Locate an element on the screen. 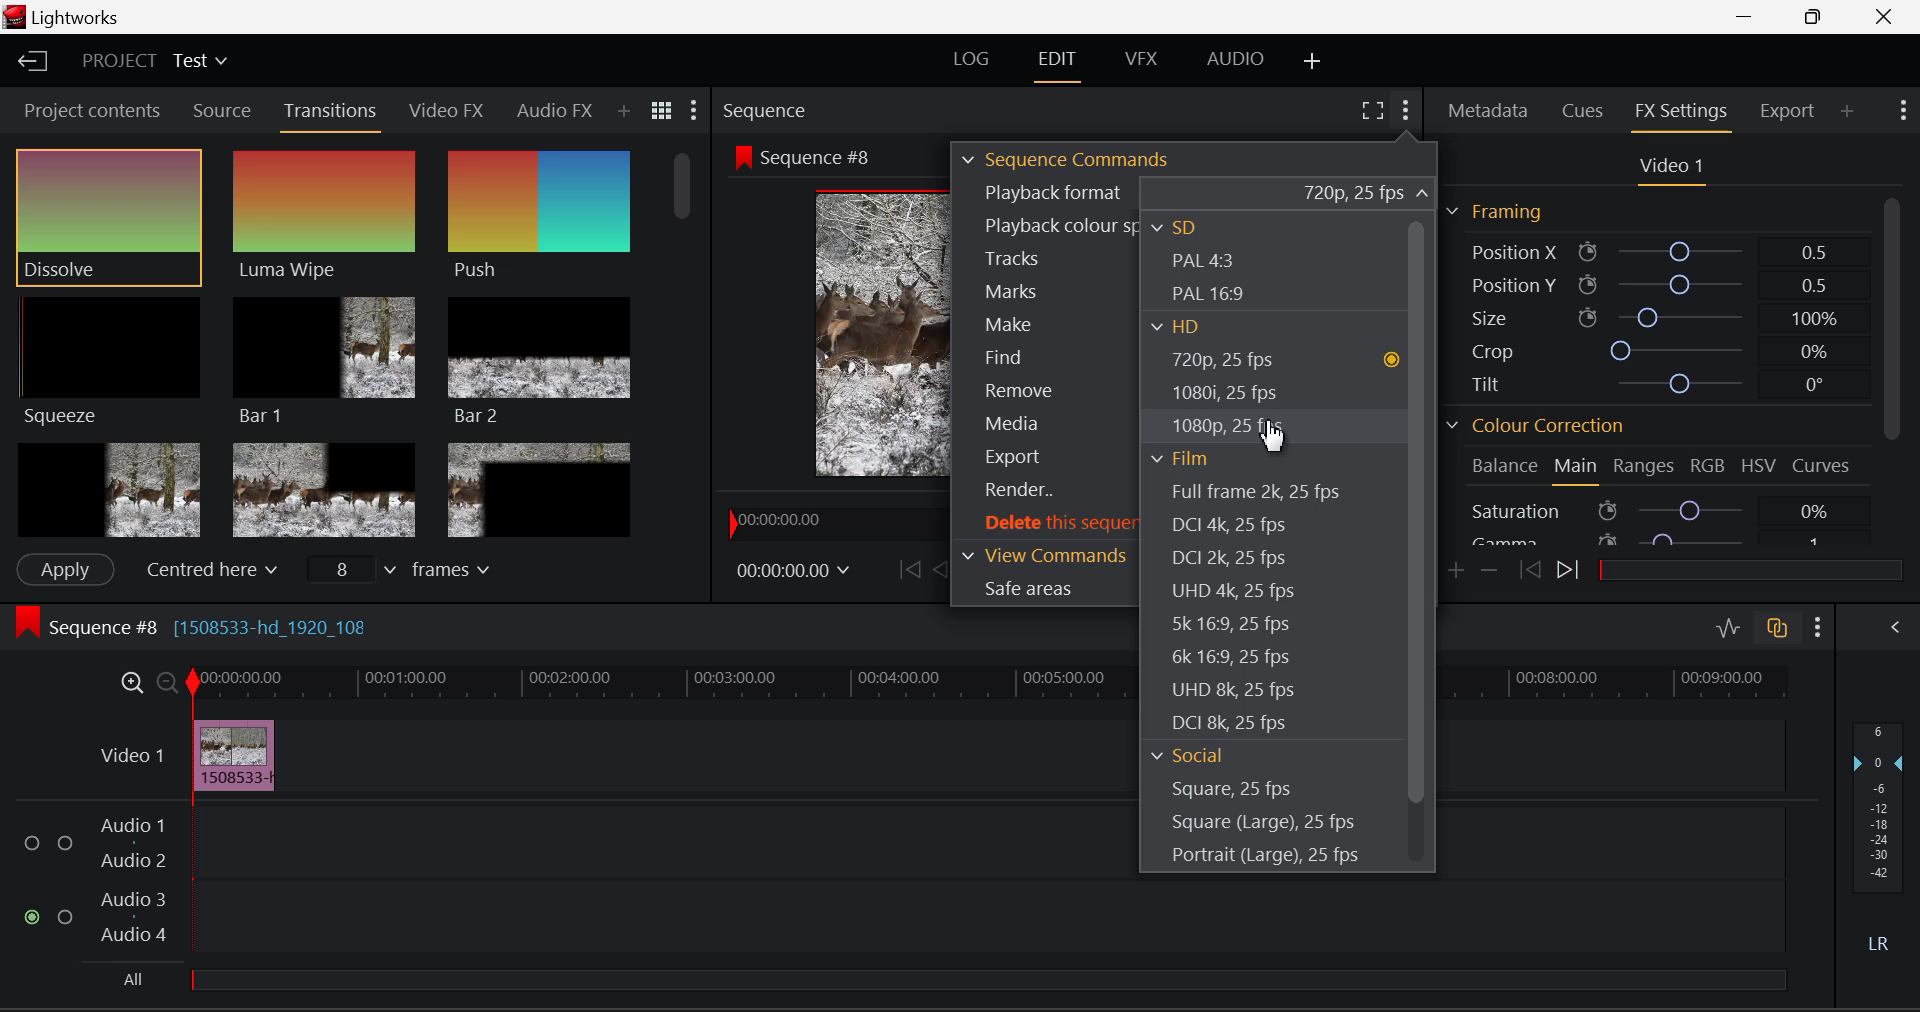 This screenshot has width=1920, height=1012. Sequence #8 [1508533-hd_1920_108 is located at coordinates (252, 626).